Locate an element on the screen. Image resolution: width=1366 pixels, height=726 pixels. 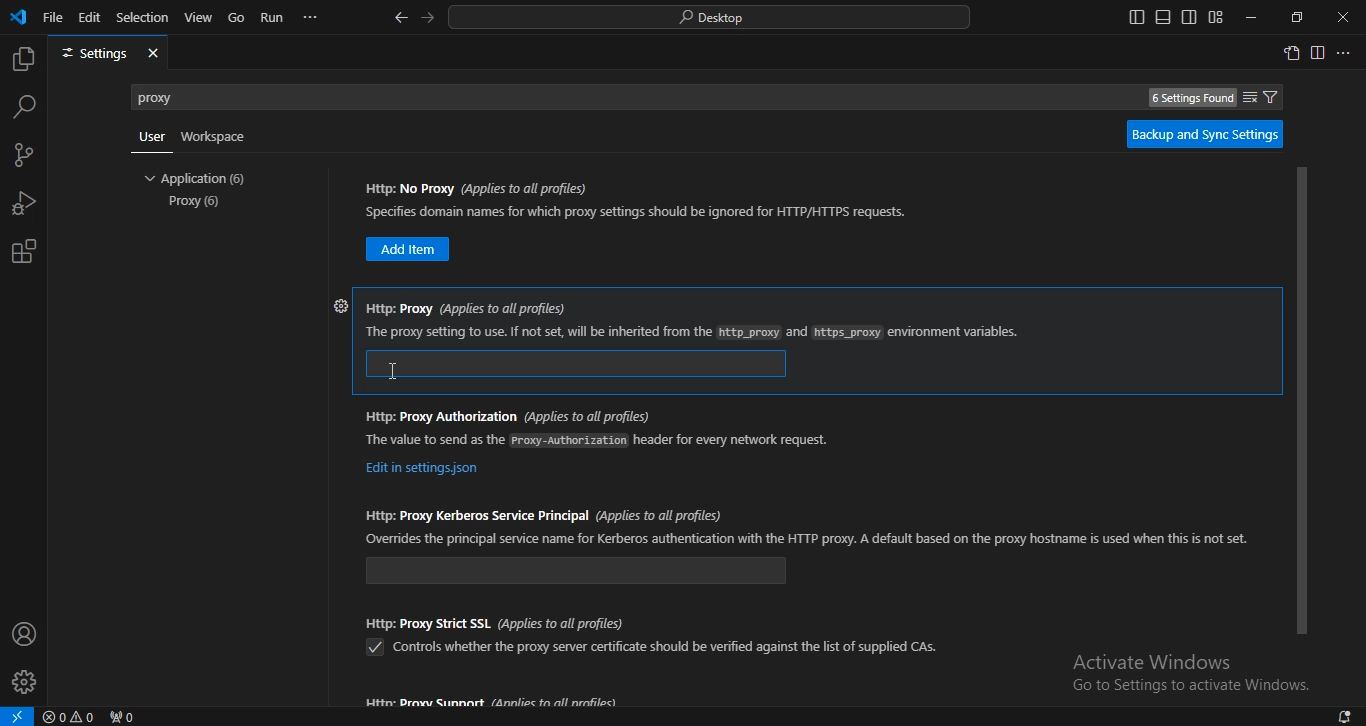
texthttps: proxy strict SSL is located at coordinates (667, 647).